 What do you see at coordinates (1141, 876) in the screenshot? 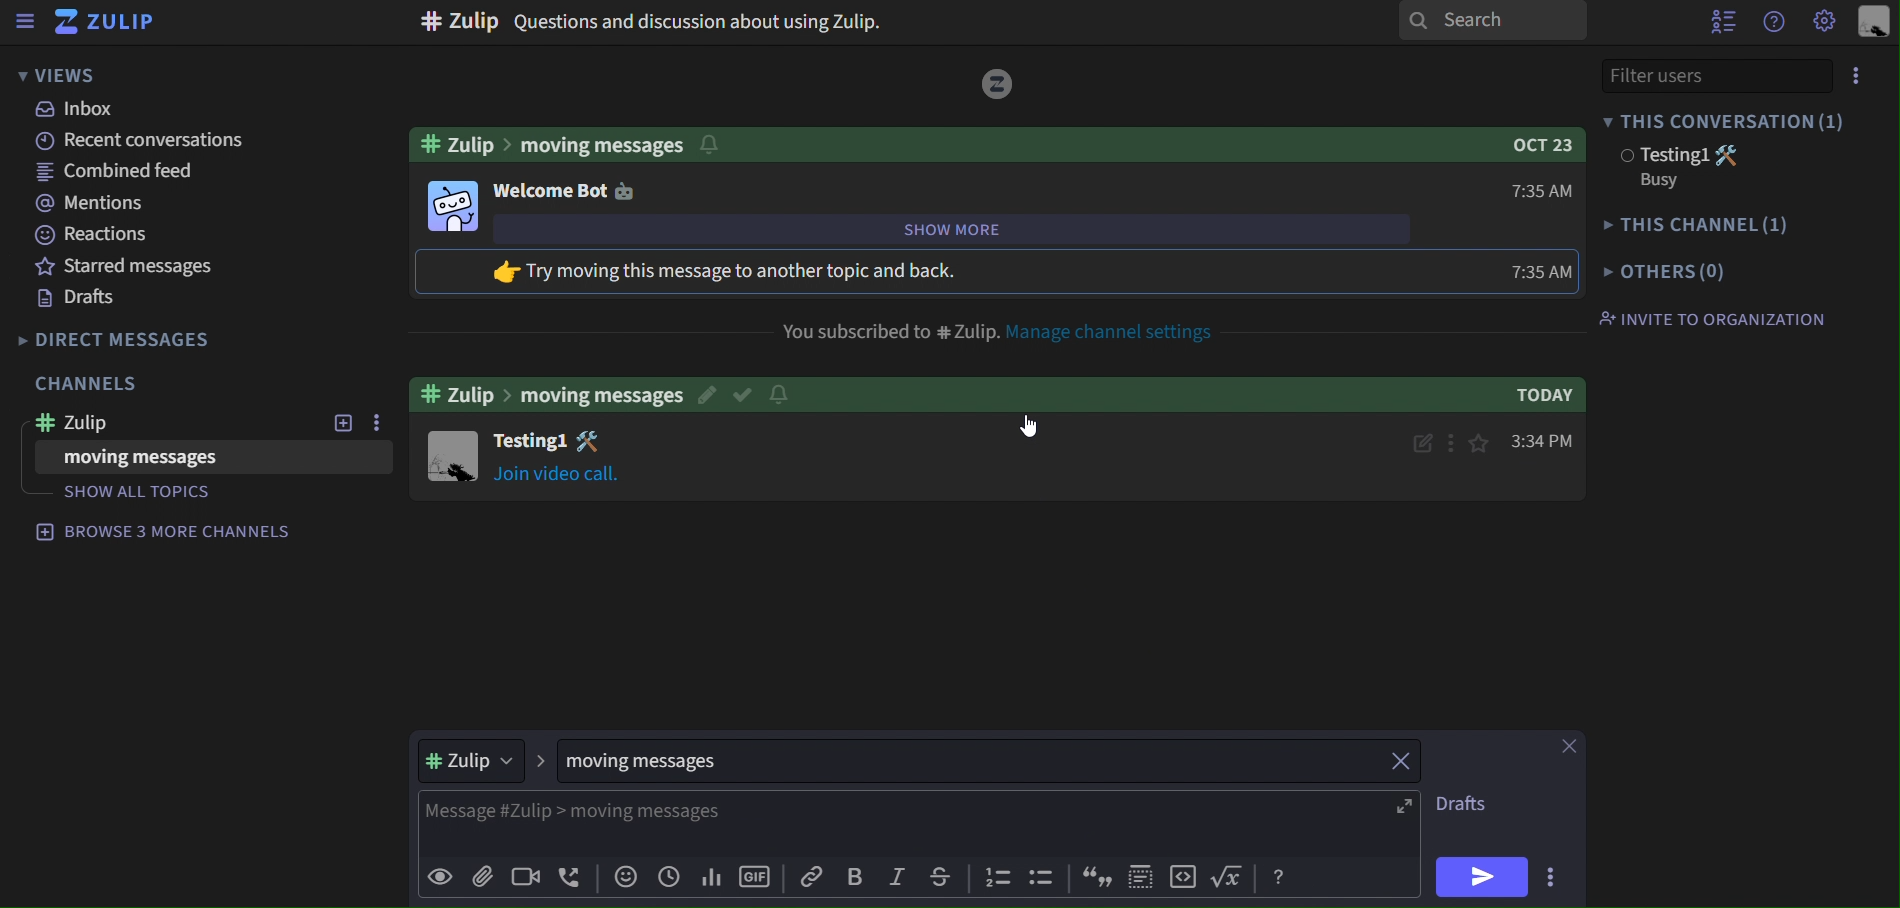
I see `icon` at bounding box center [1141, 876].